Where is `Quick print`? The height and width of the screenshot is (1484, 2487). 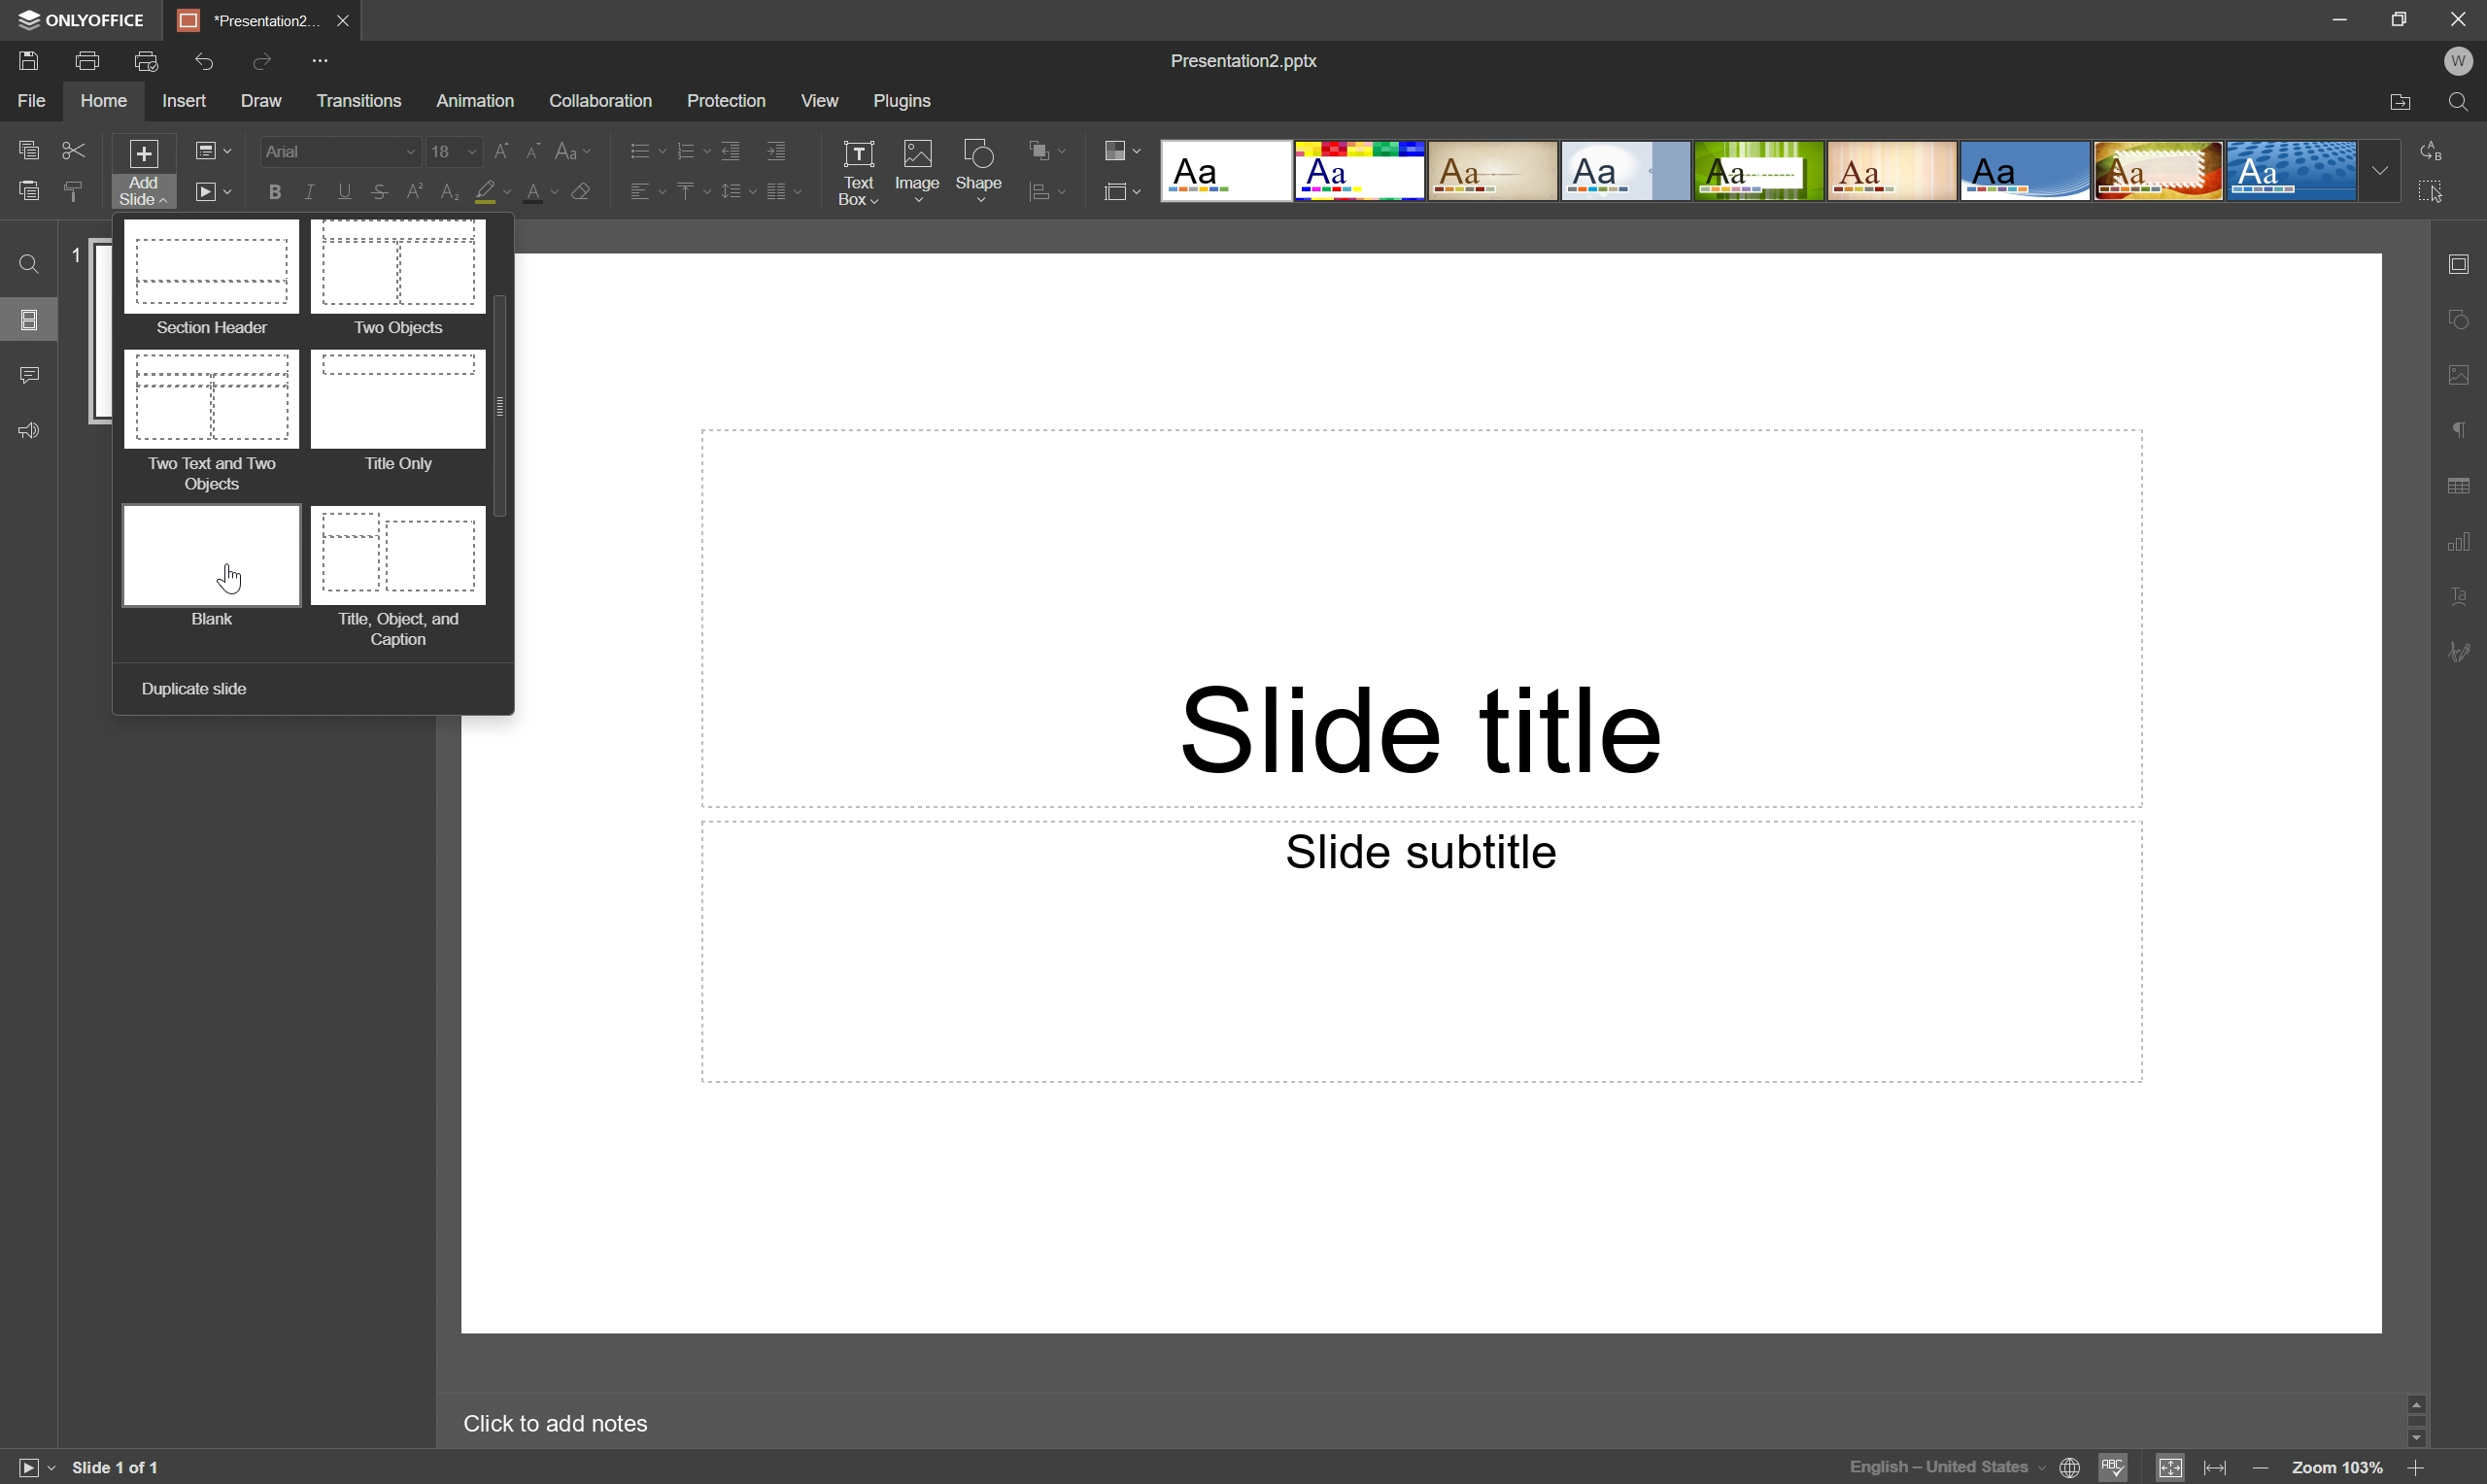 Quick print is located at coordinates (148, 59).